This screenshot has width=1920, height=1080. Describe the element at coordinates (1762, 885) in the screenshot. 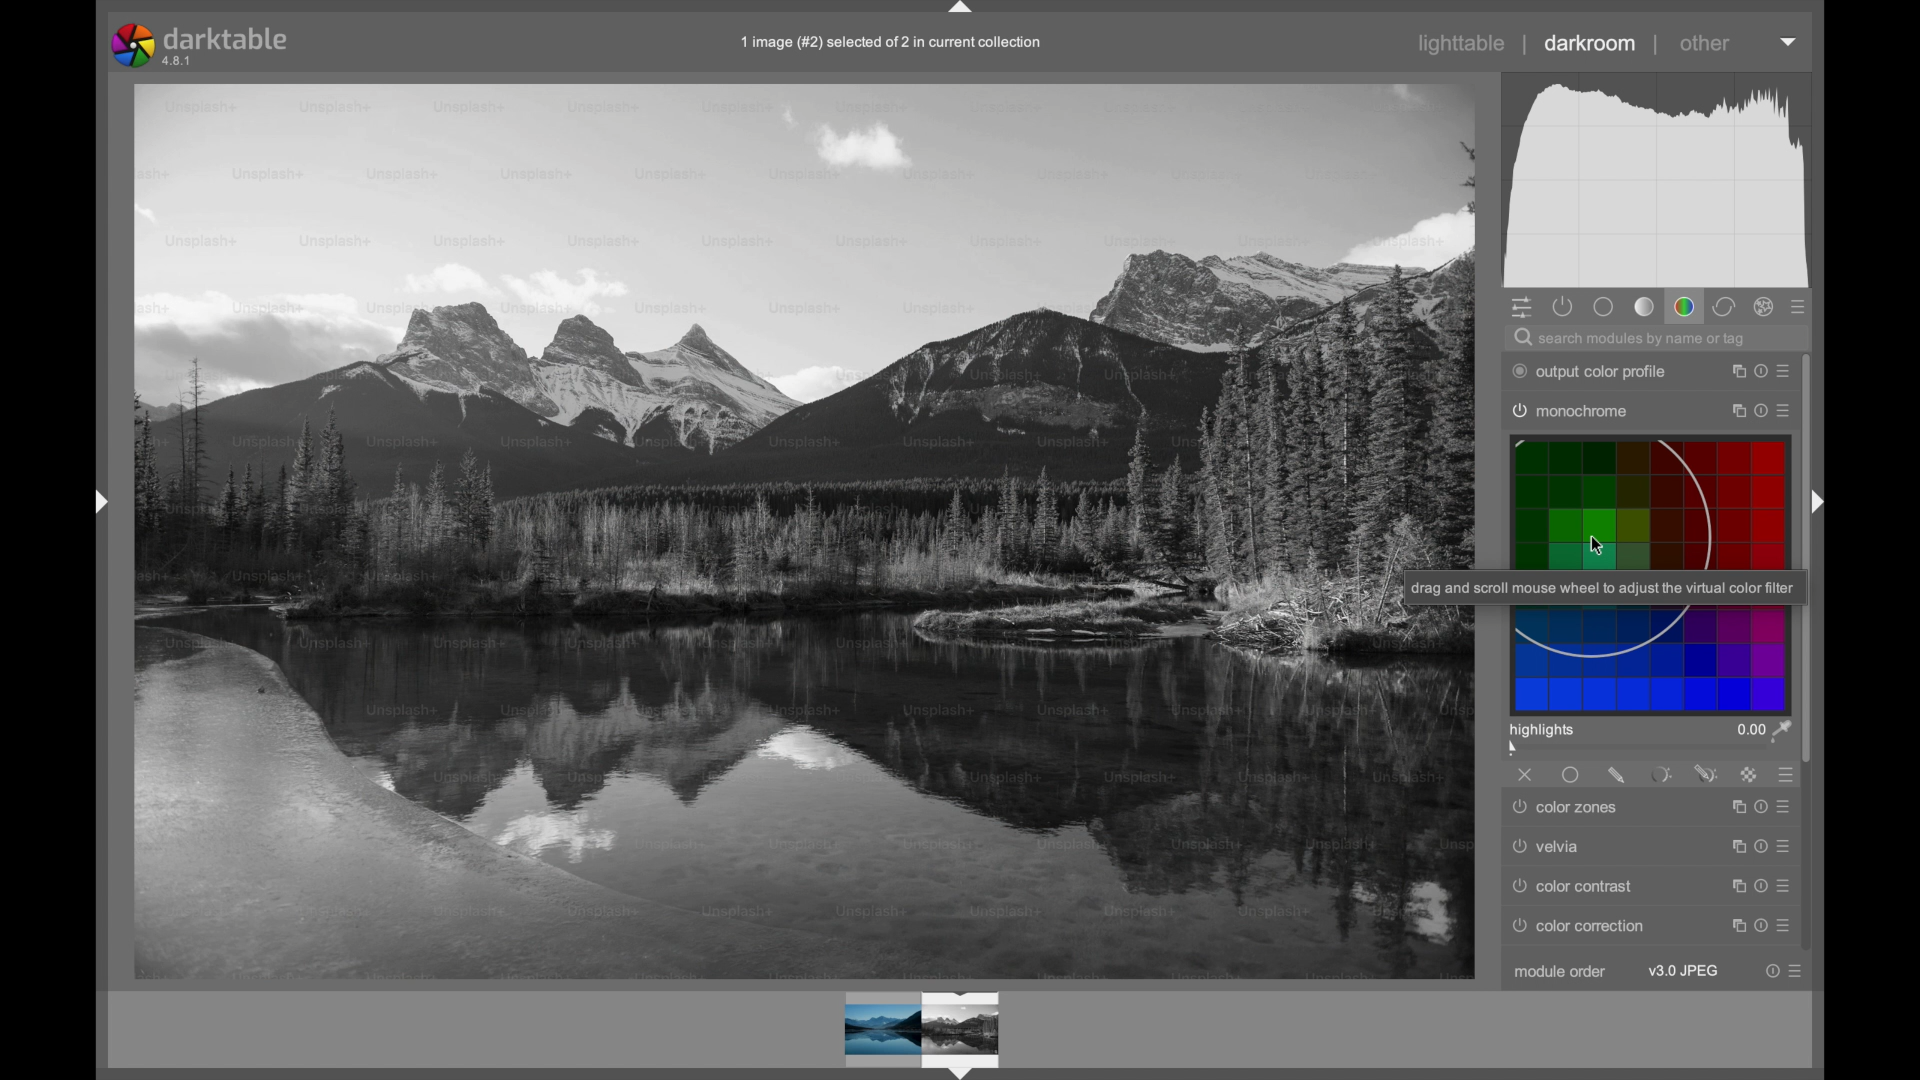

I see `reset` at that location.